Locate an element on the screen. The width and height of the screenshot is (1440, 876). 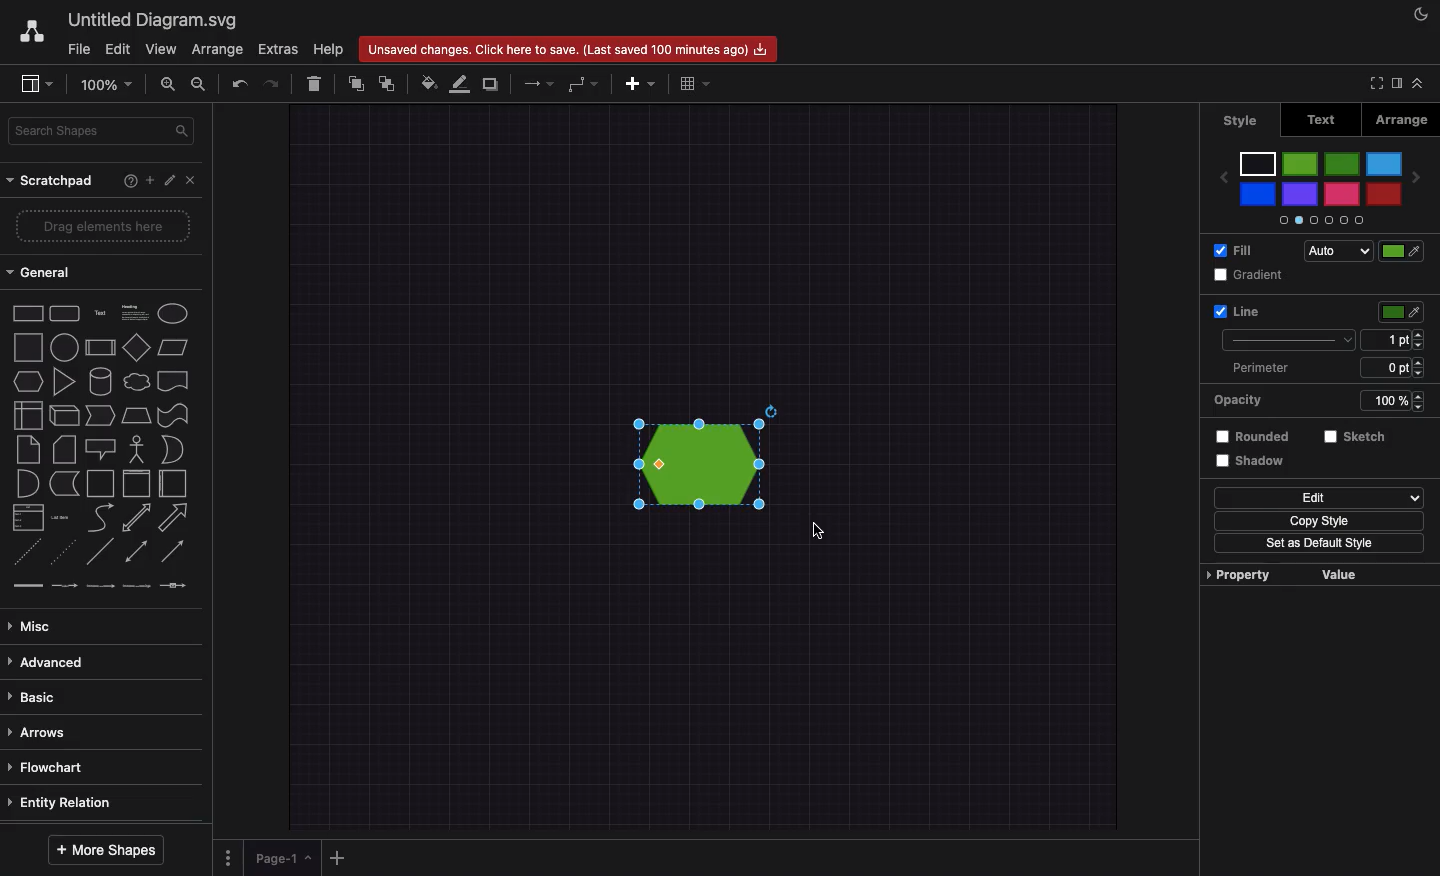
Collapse is located at coordinates (1418, 84).